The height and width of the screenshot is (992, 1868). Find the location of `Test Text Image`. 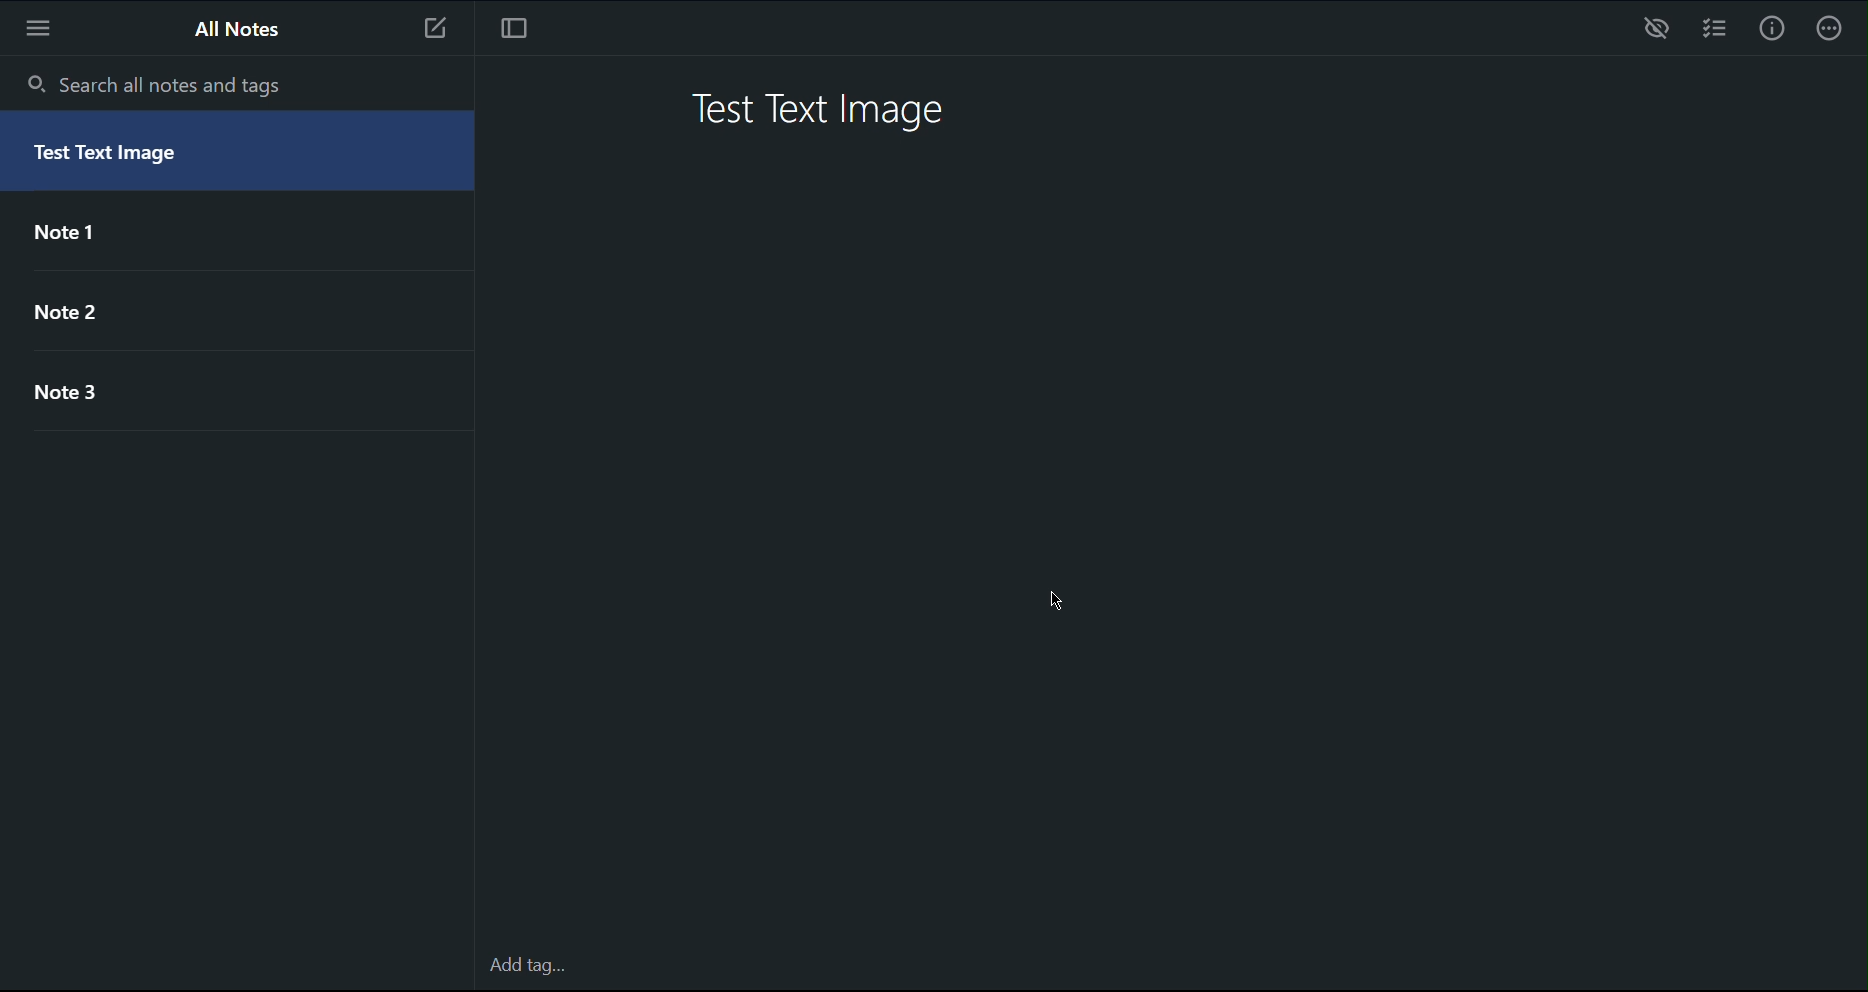

Test Text Image is located at coordinates (117, 154).